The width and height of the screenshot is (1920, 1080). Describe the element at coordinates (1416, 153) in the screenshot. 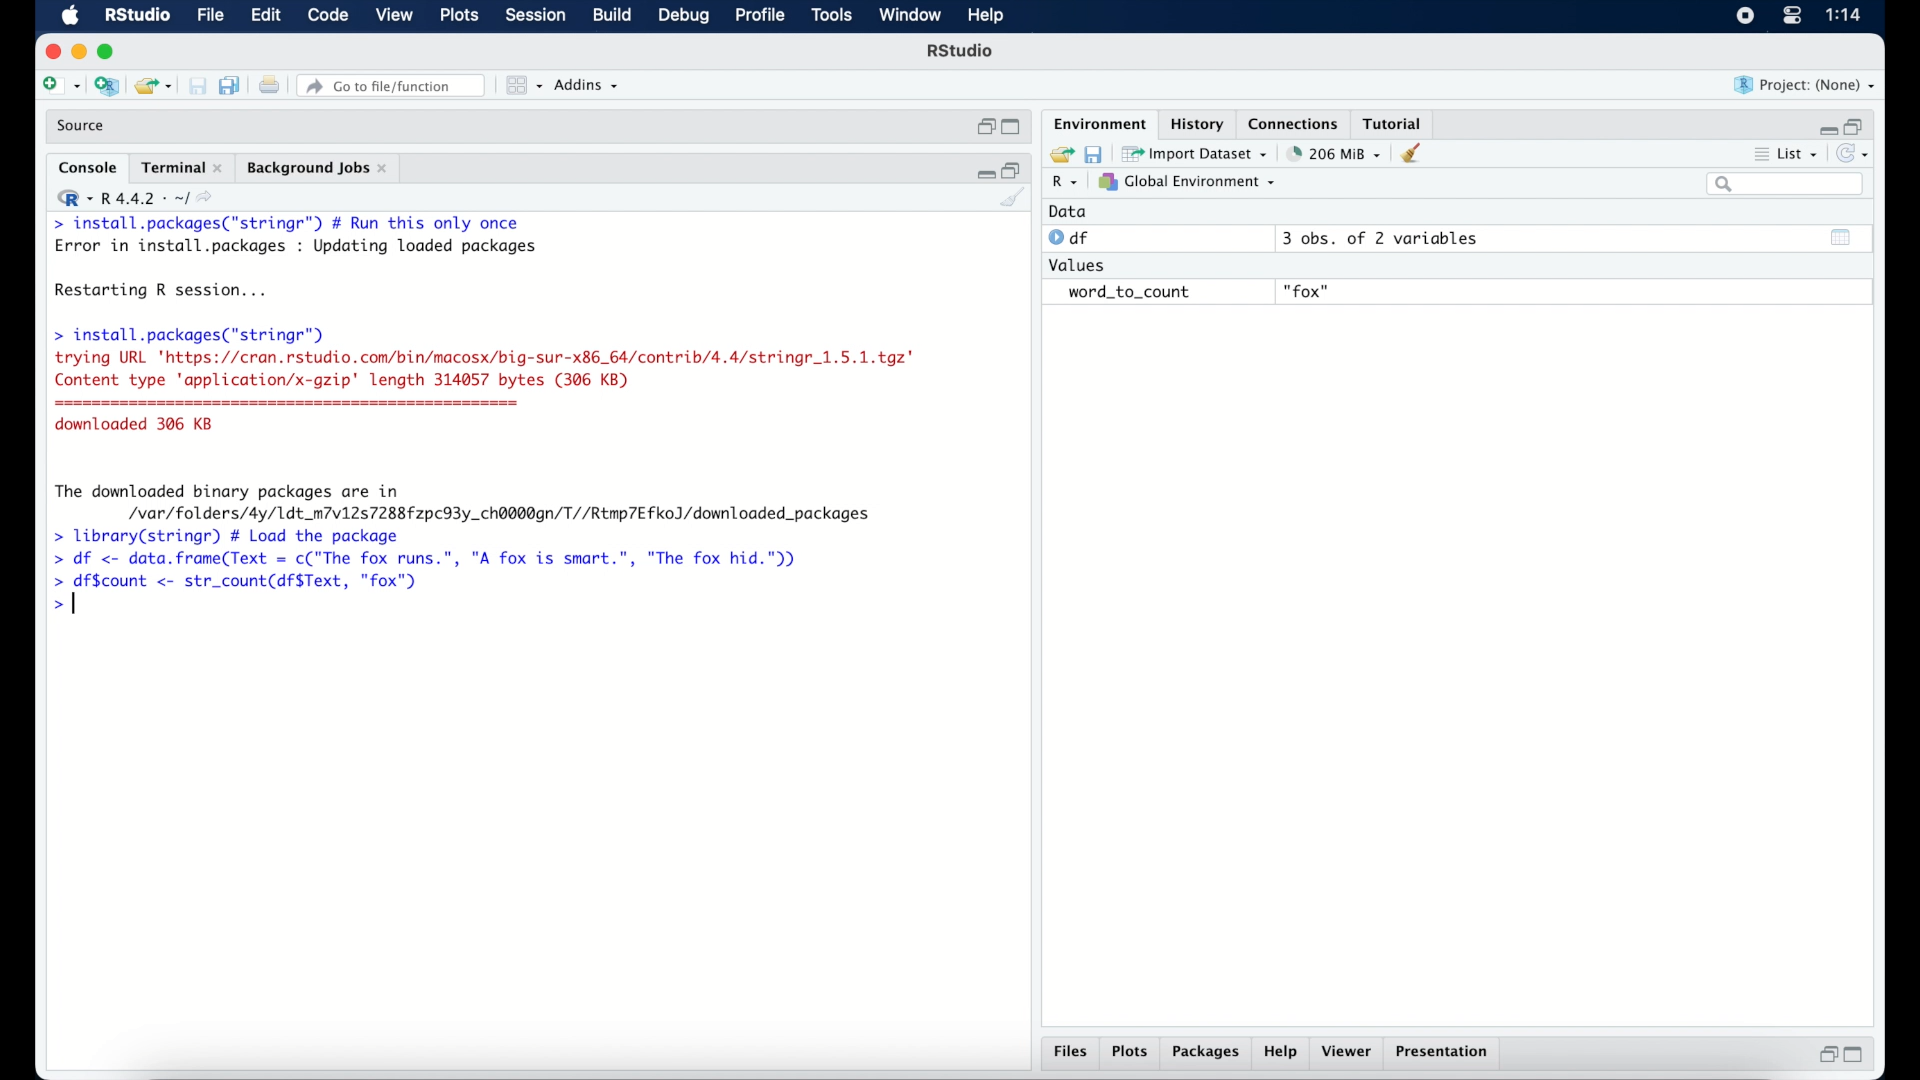

I see `clear console` at that location.